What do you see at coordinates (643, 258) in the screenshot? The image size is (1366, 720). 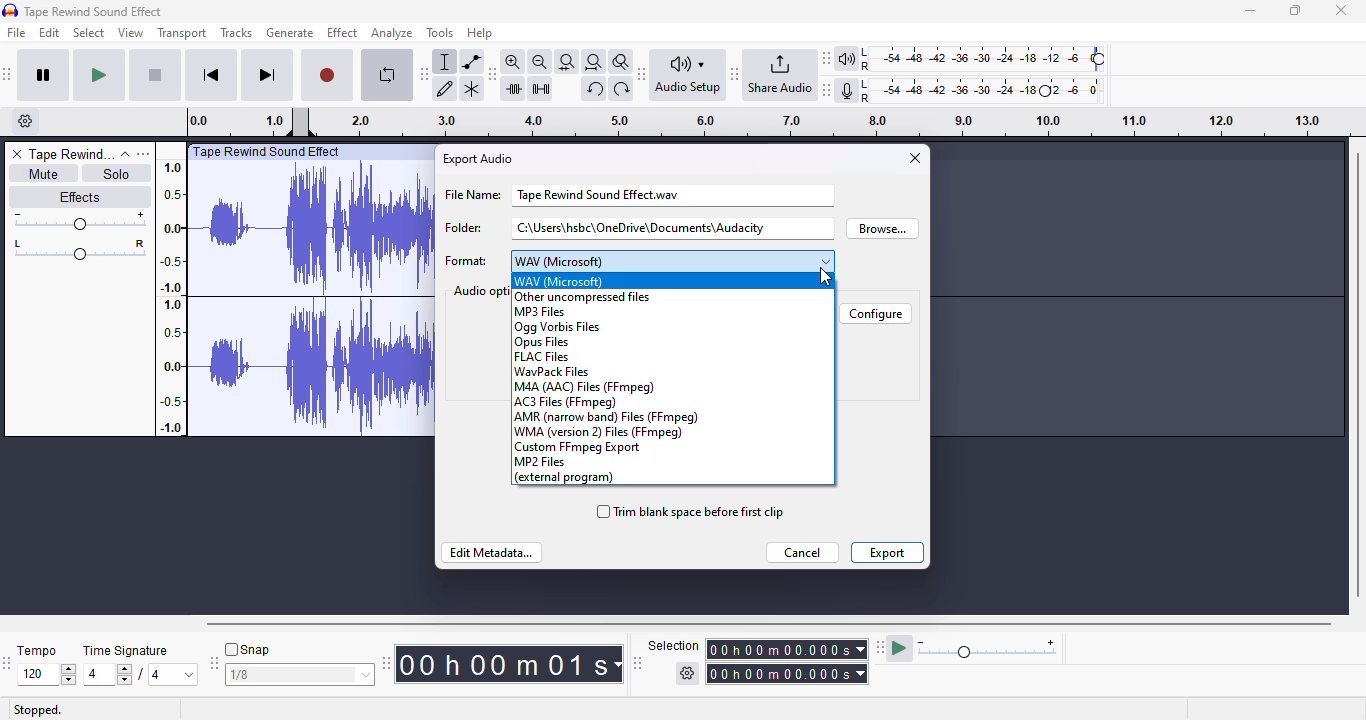 I see `format` at bounding box center [643, 258].